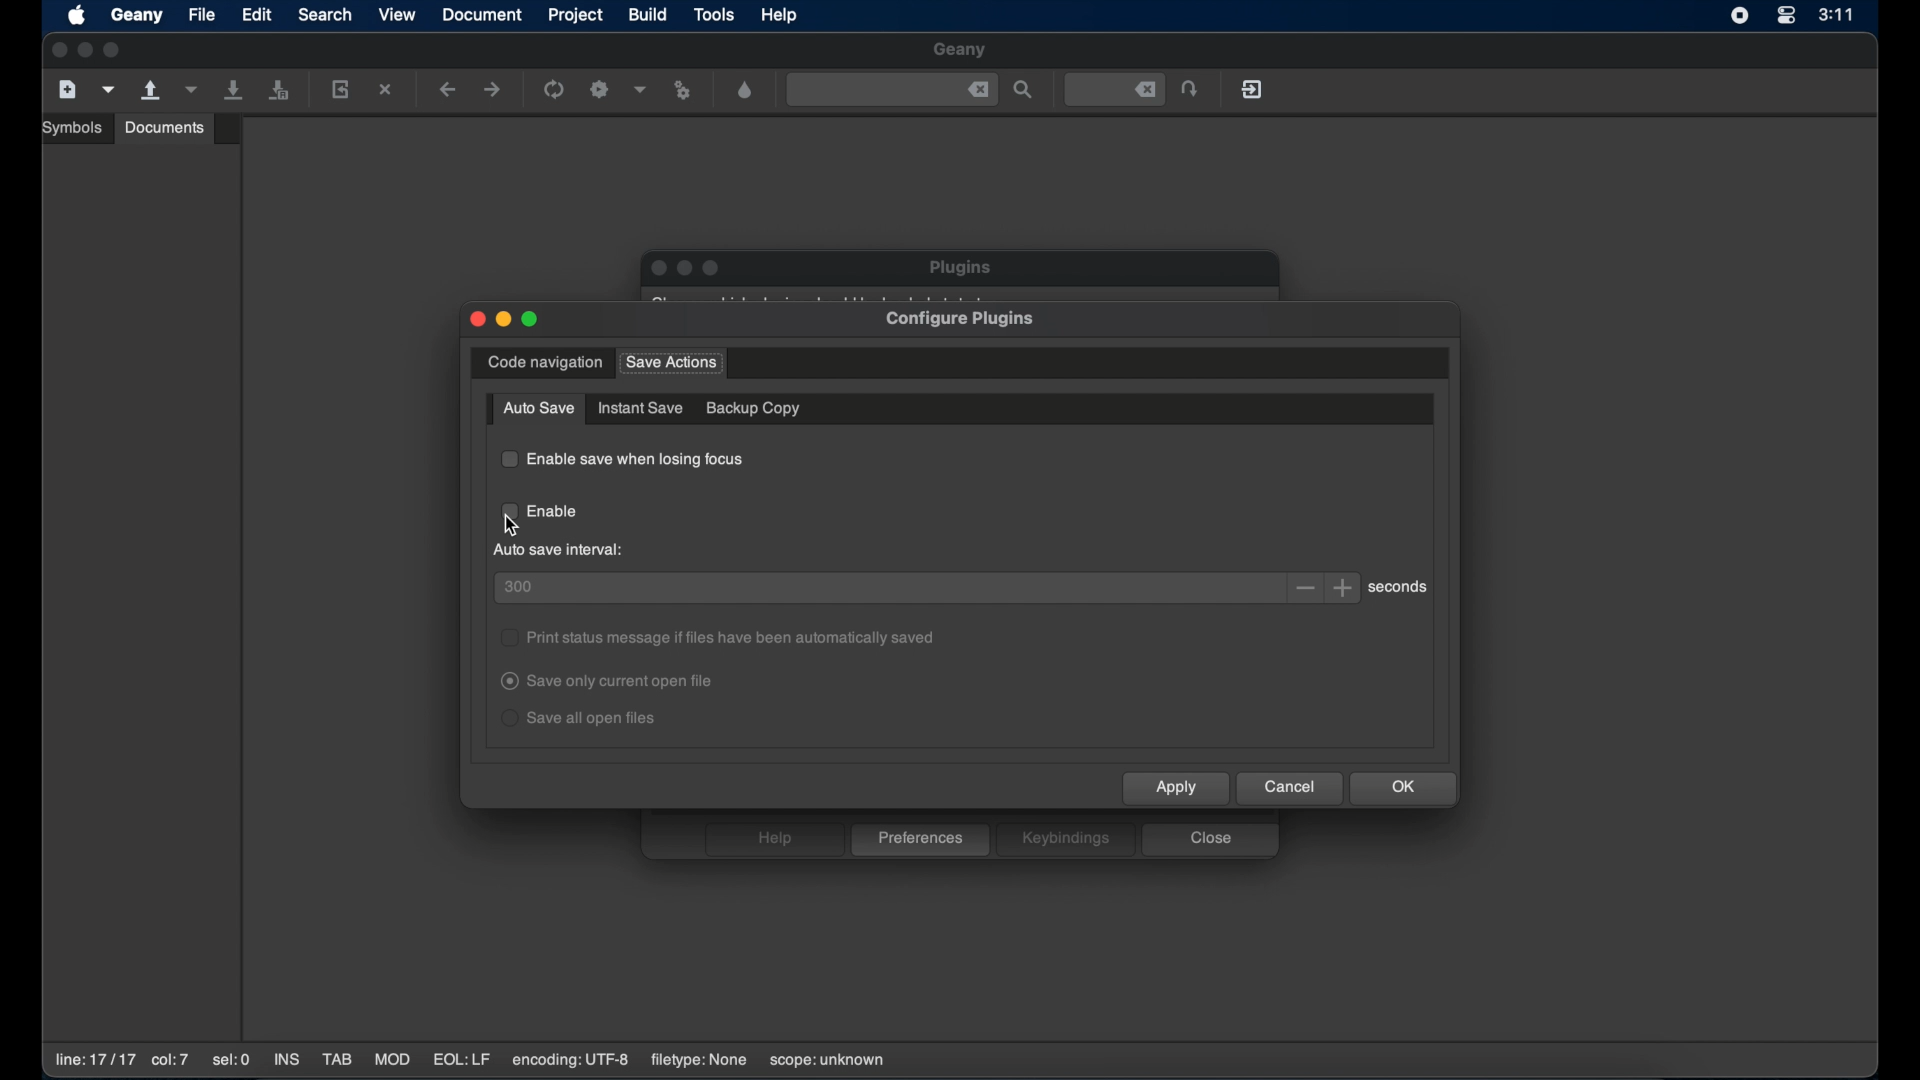 The image size is (1920, 1080). What do you see at coordinates (746, 91) in the screenshot?
I see `open a color chooser dialogue` at bounding box center [746, 91].